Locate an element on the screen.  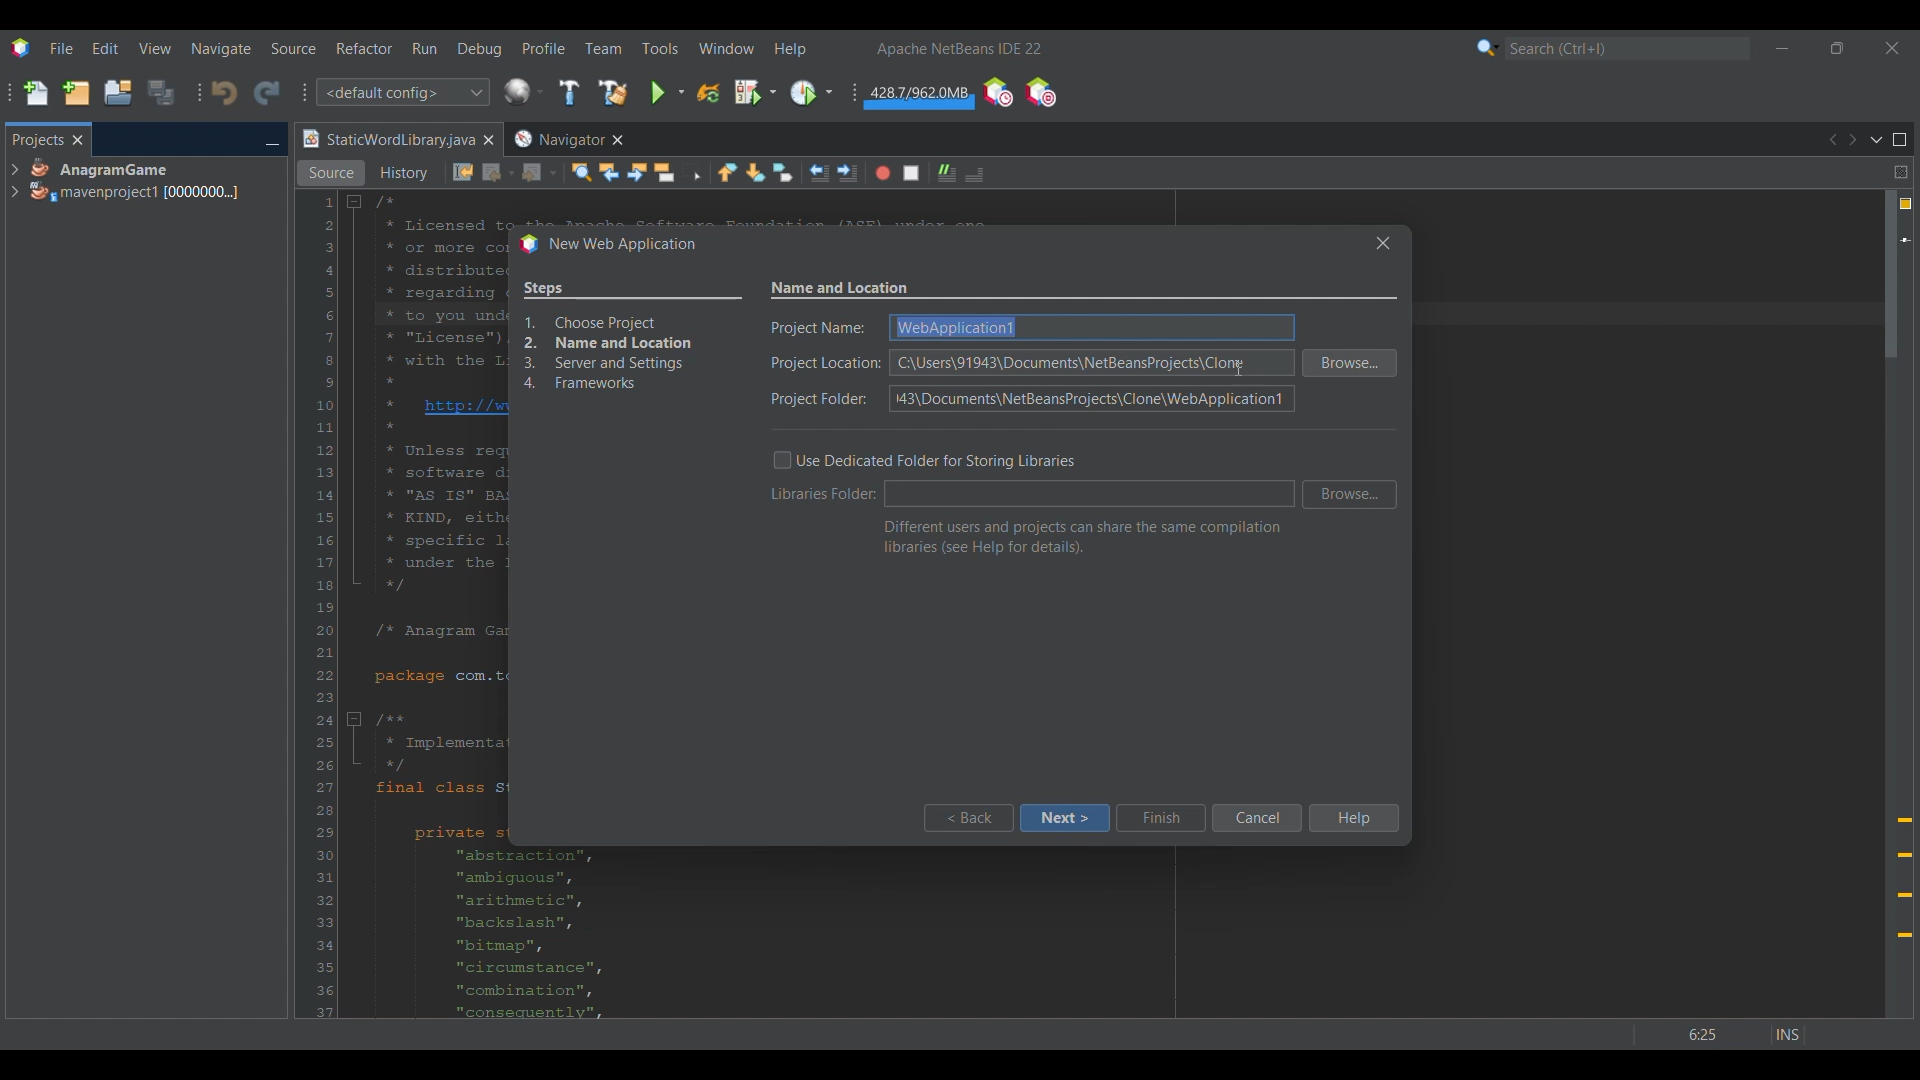
 is located at coordinates (1378, 242).